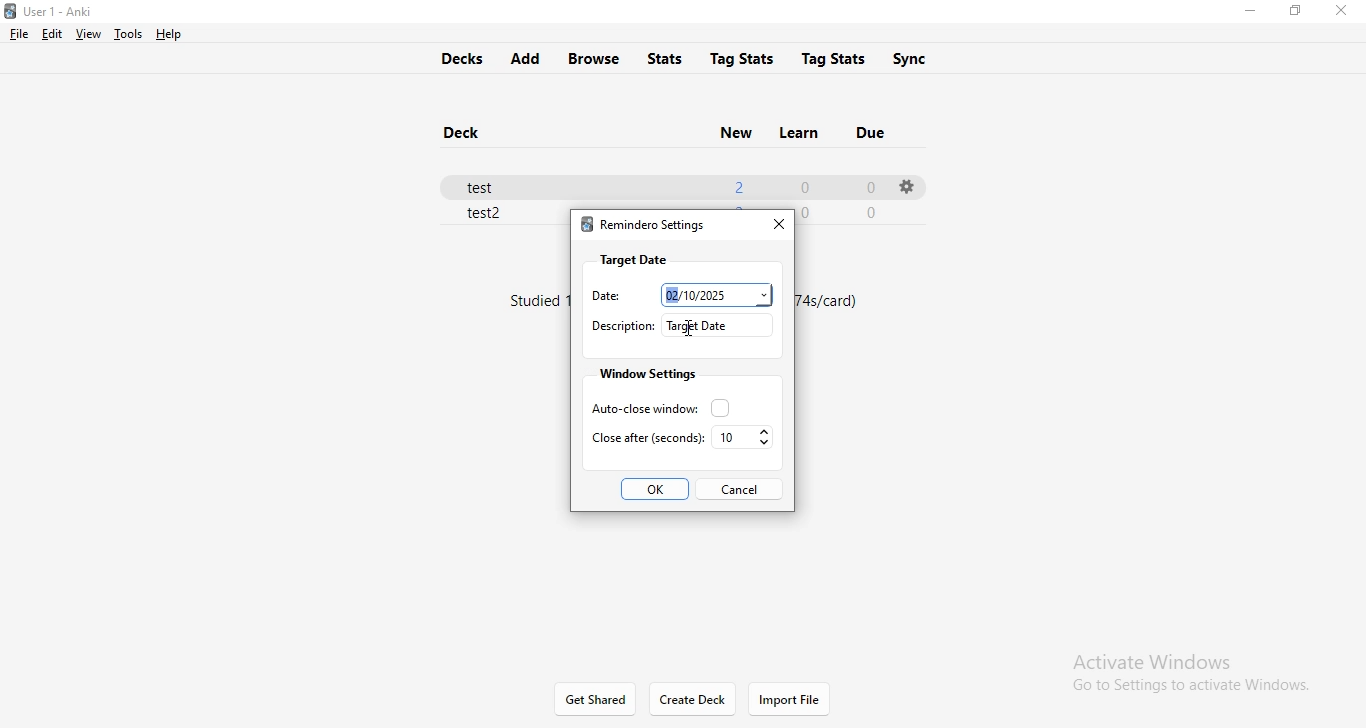 The height and width of the screenshot is (728, 1366). I want to click on 0, so click(874, 212).